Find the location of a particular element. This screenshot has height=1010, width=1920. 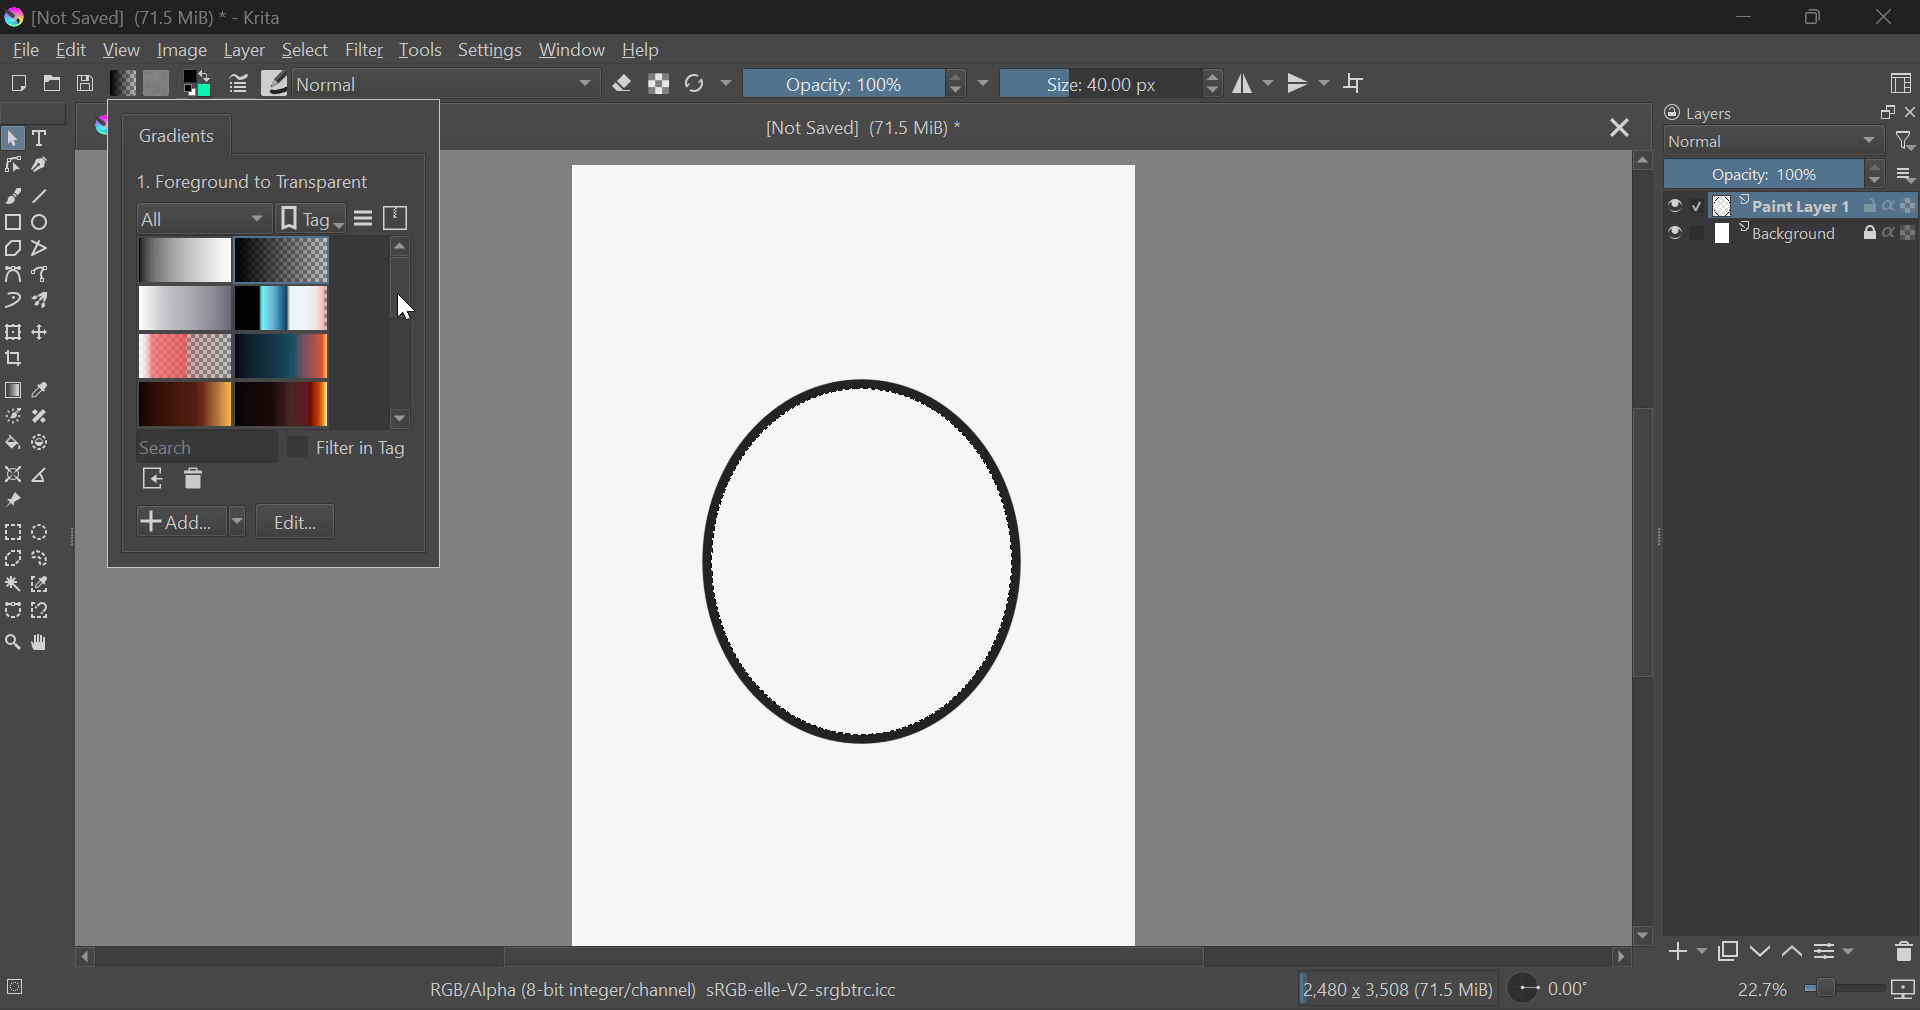

checkbox is located at coordinates (1684, 206).